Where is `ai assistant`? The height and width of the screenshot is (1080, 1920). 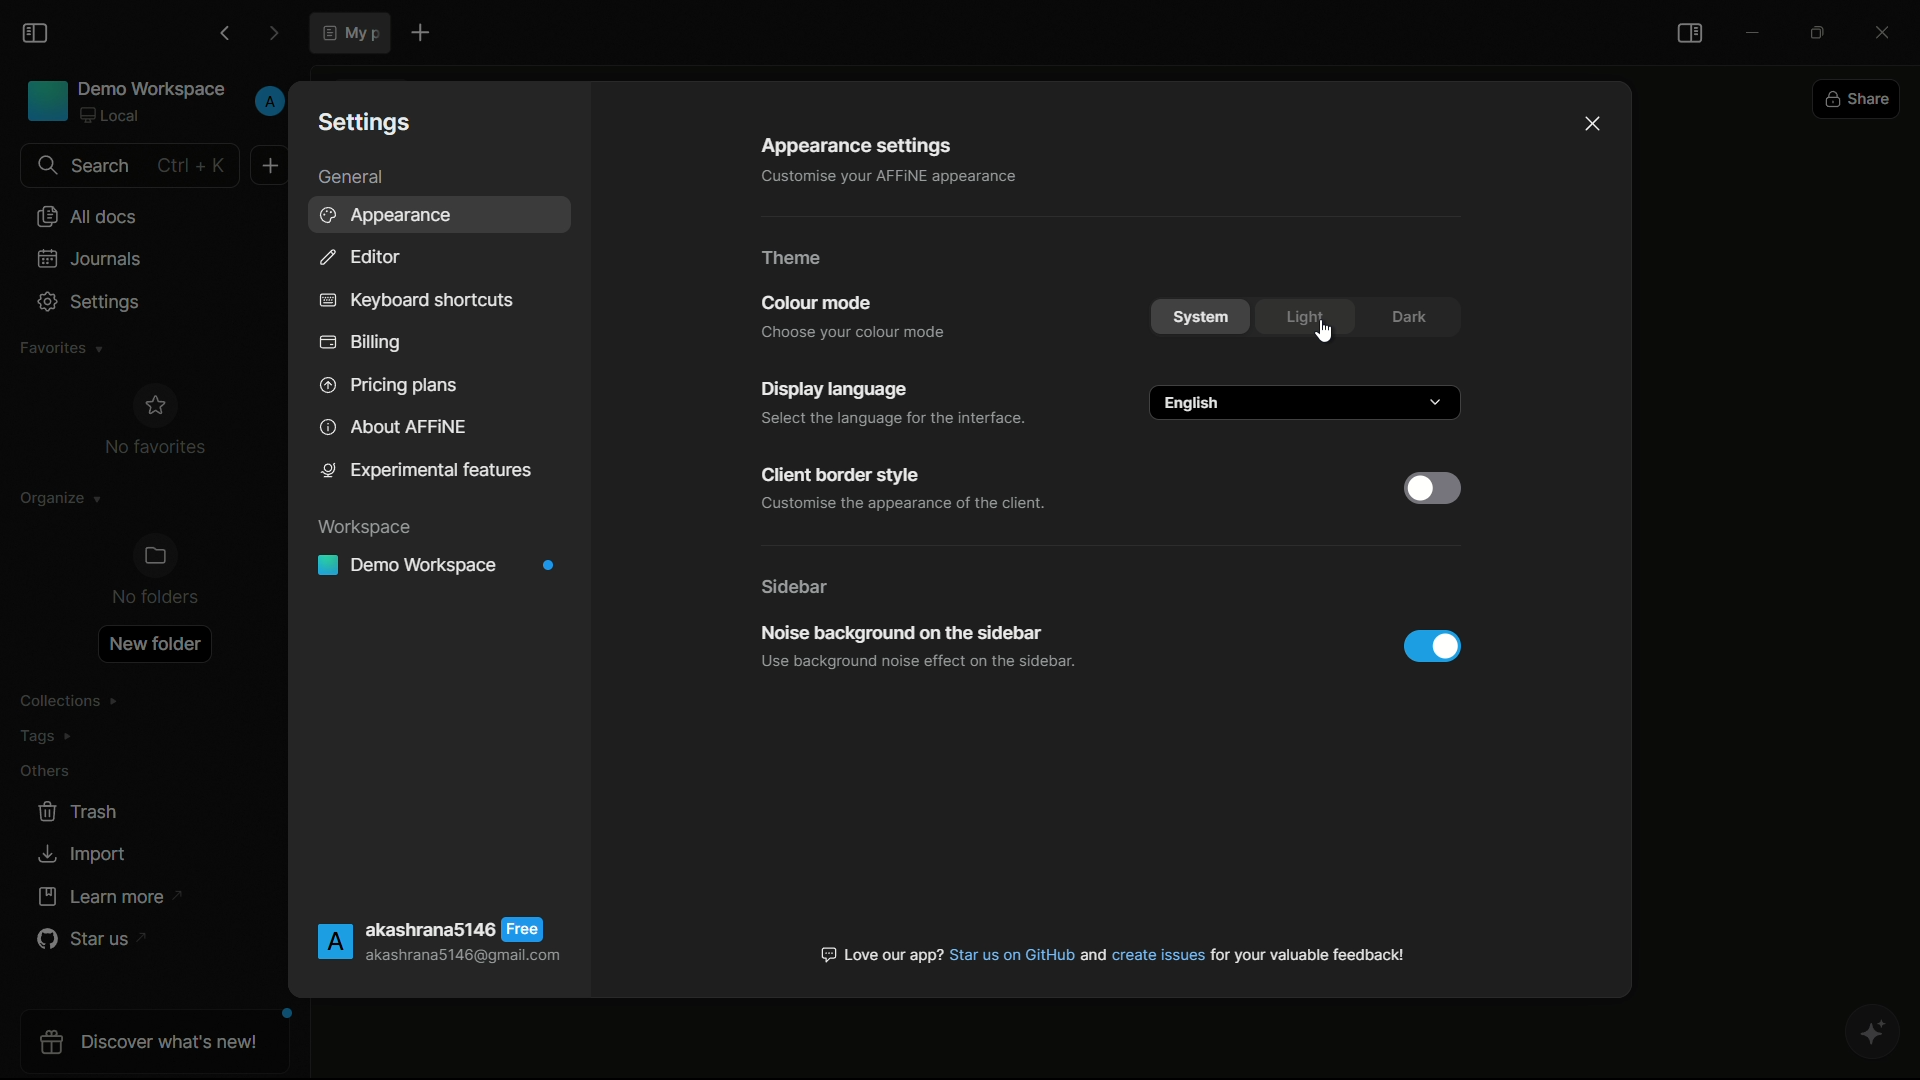
ai assistant is located at coordinates (1876, 1035).